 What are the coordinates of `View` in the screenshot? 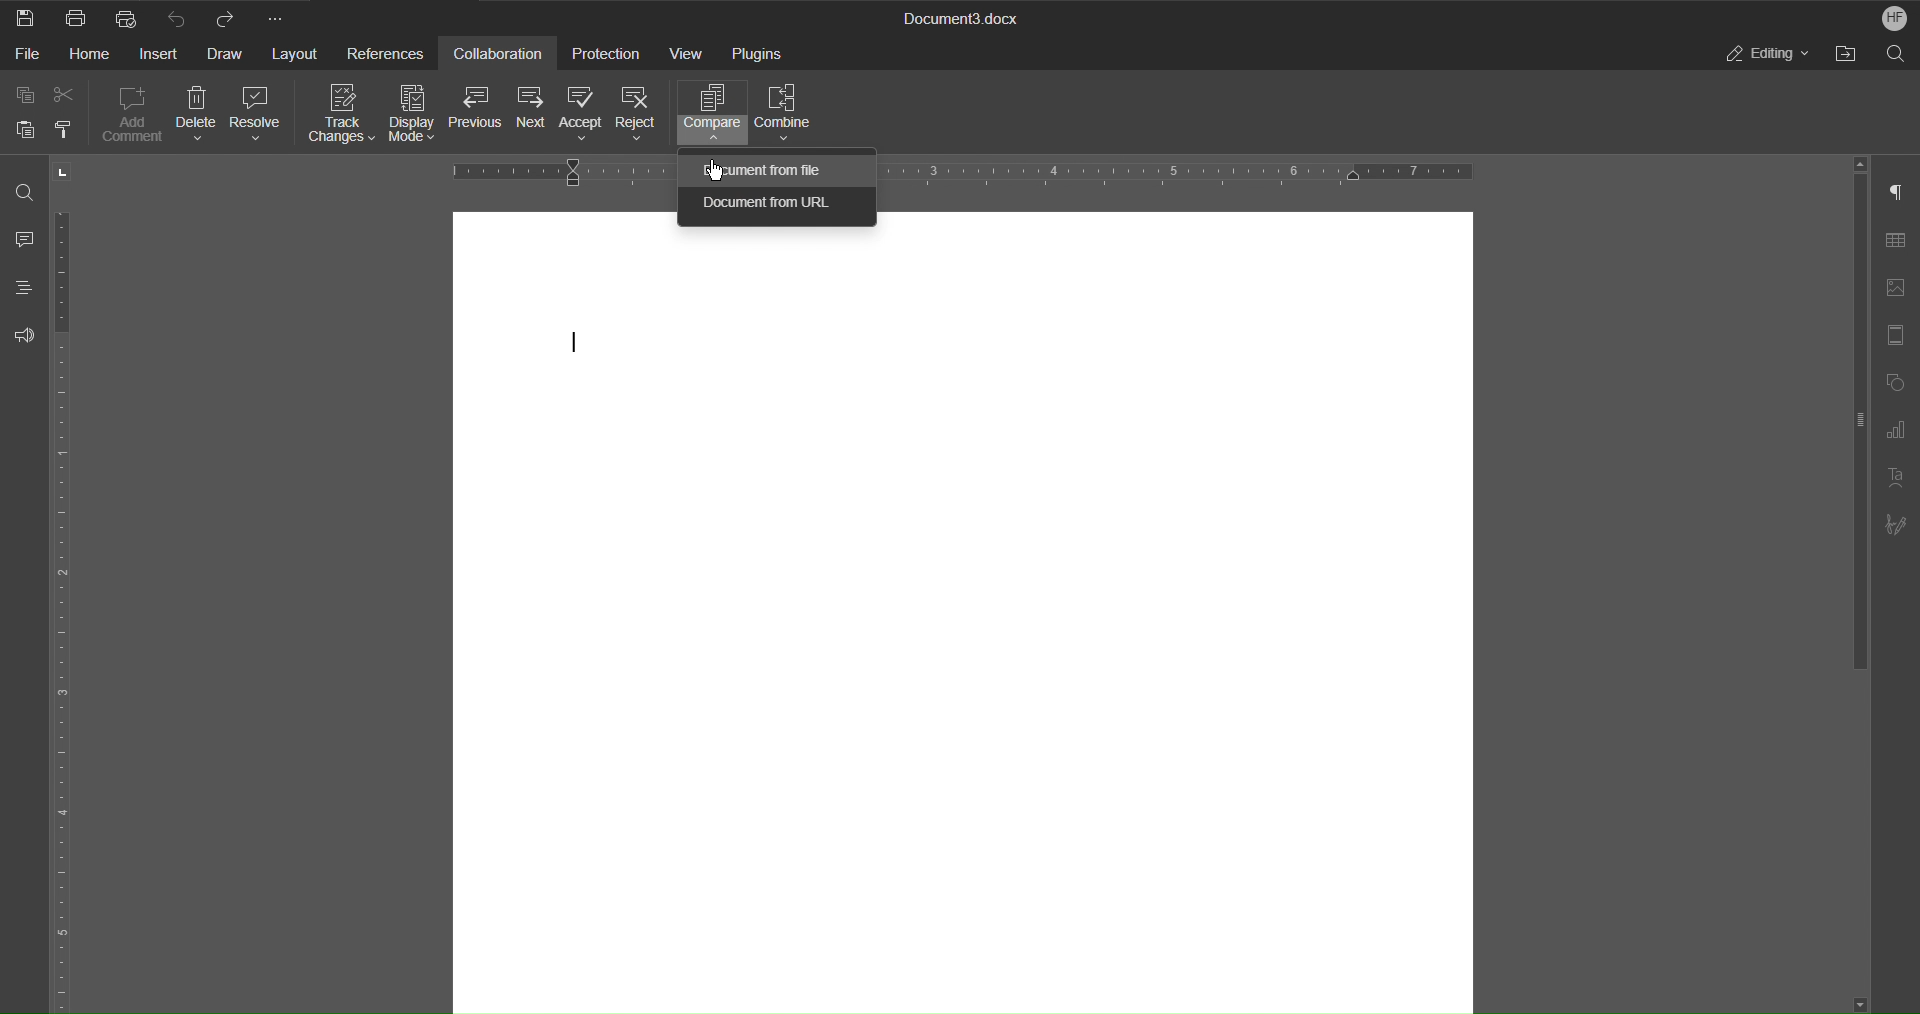 It's located at (689, 51).